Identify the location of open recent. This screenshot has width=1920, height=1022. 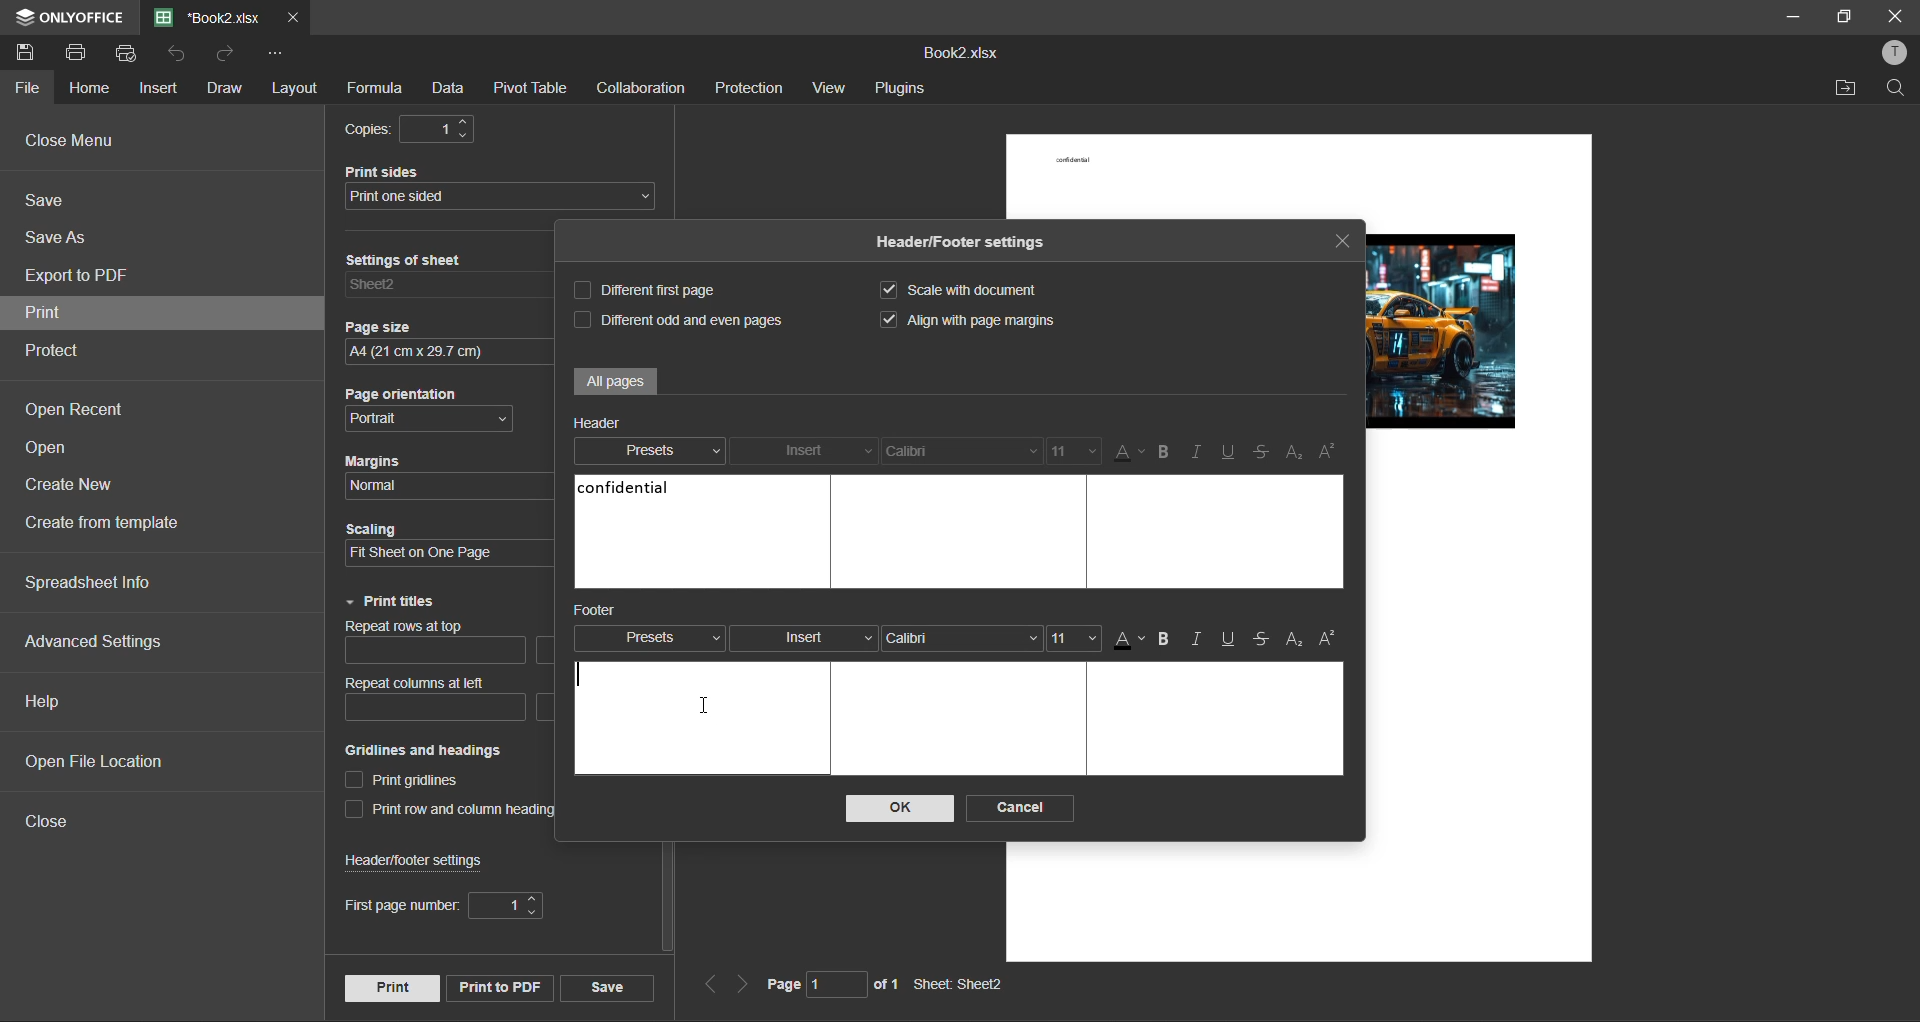
(74, 405).